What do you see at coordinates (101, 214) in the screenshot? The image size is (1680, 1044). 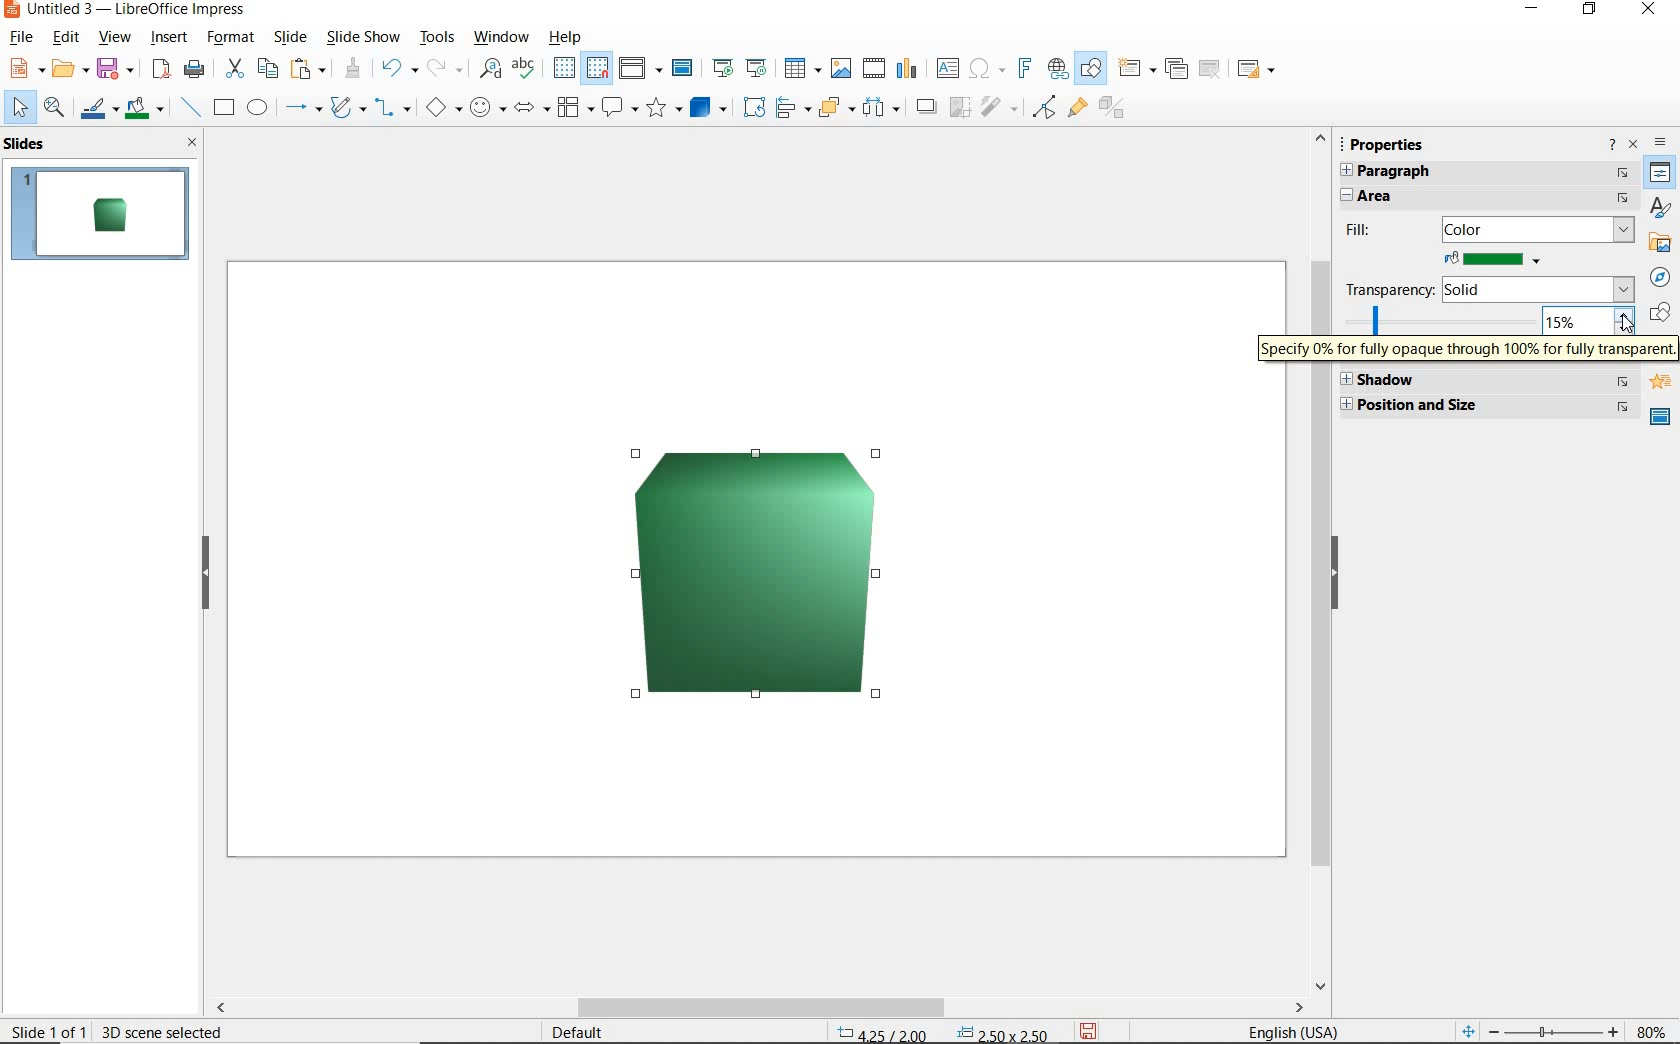 I see `SLIDE1` at bounding box center [101, 214].